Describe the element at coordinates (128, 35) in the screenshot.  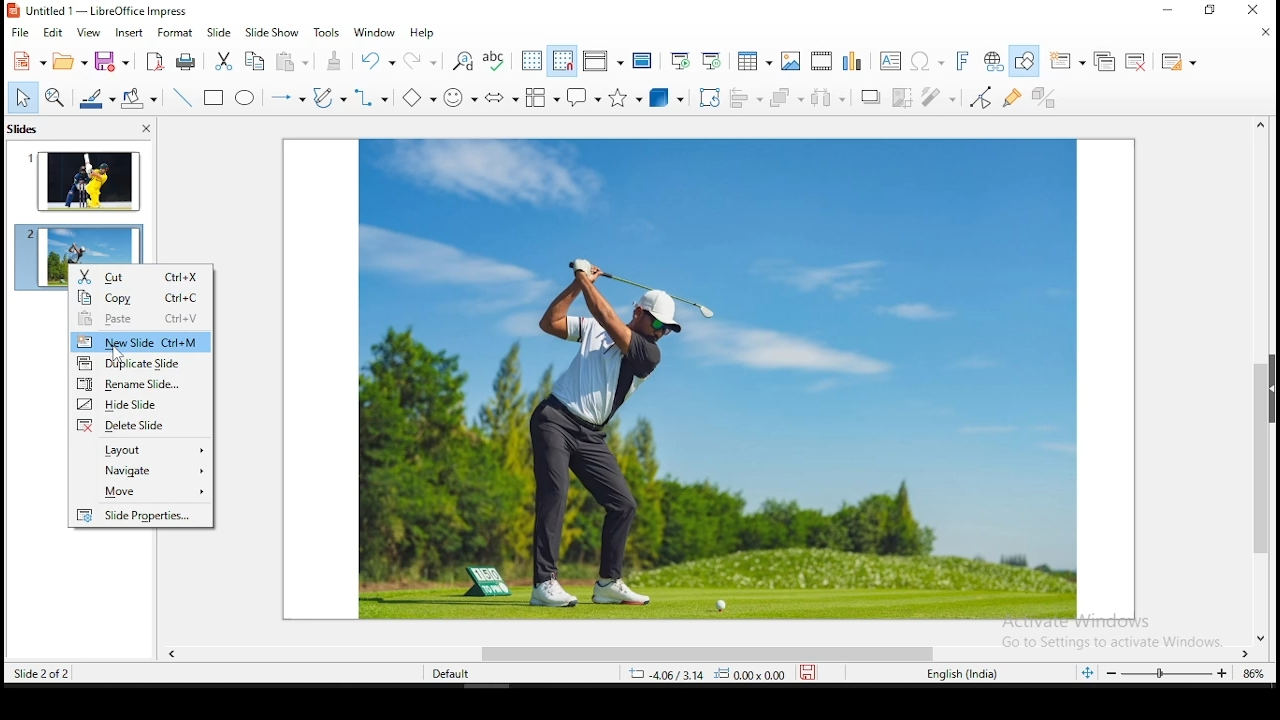
I see `insert` at that location.